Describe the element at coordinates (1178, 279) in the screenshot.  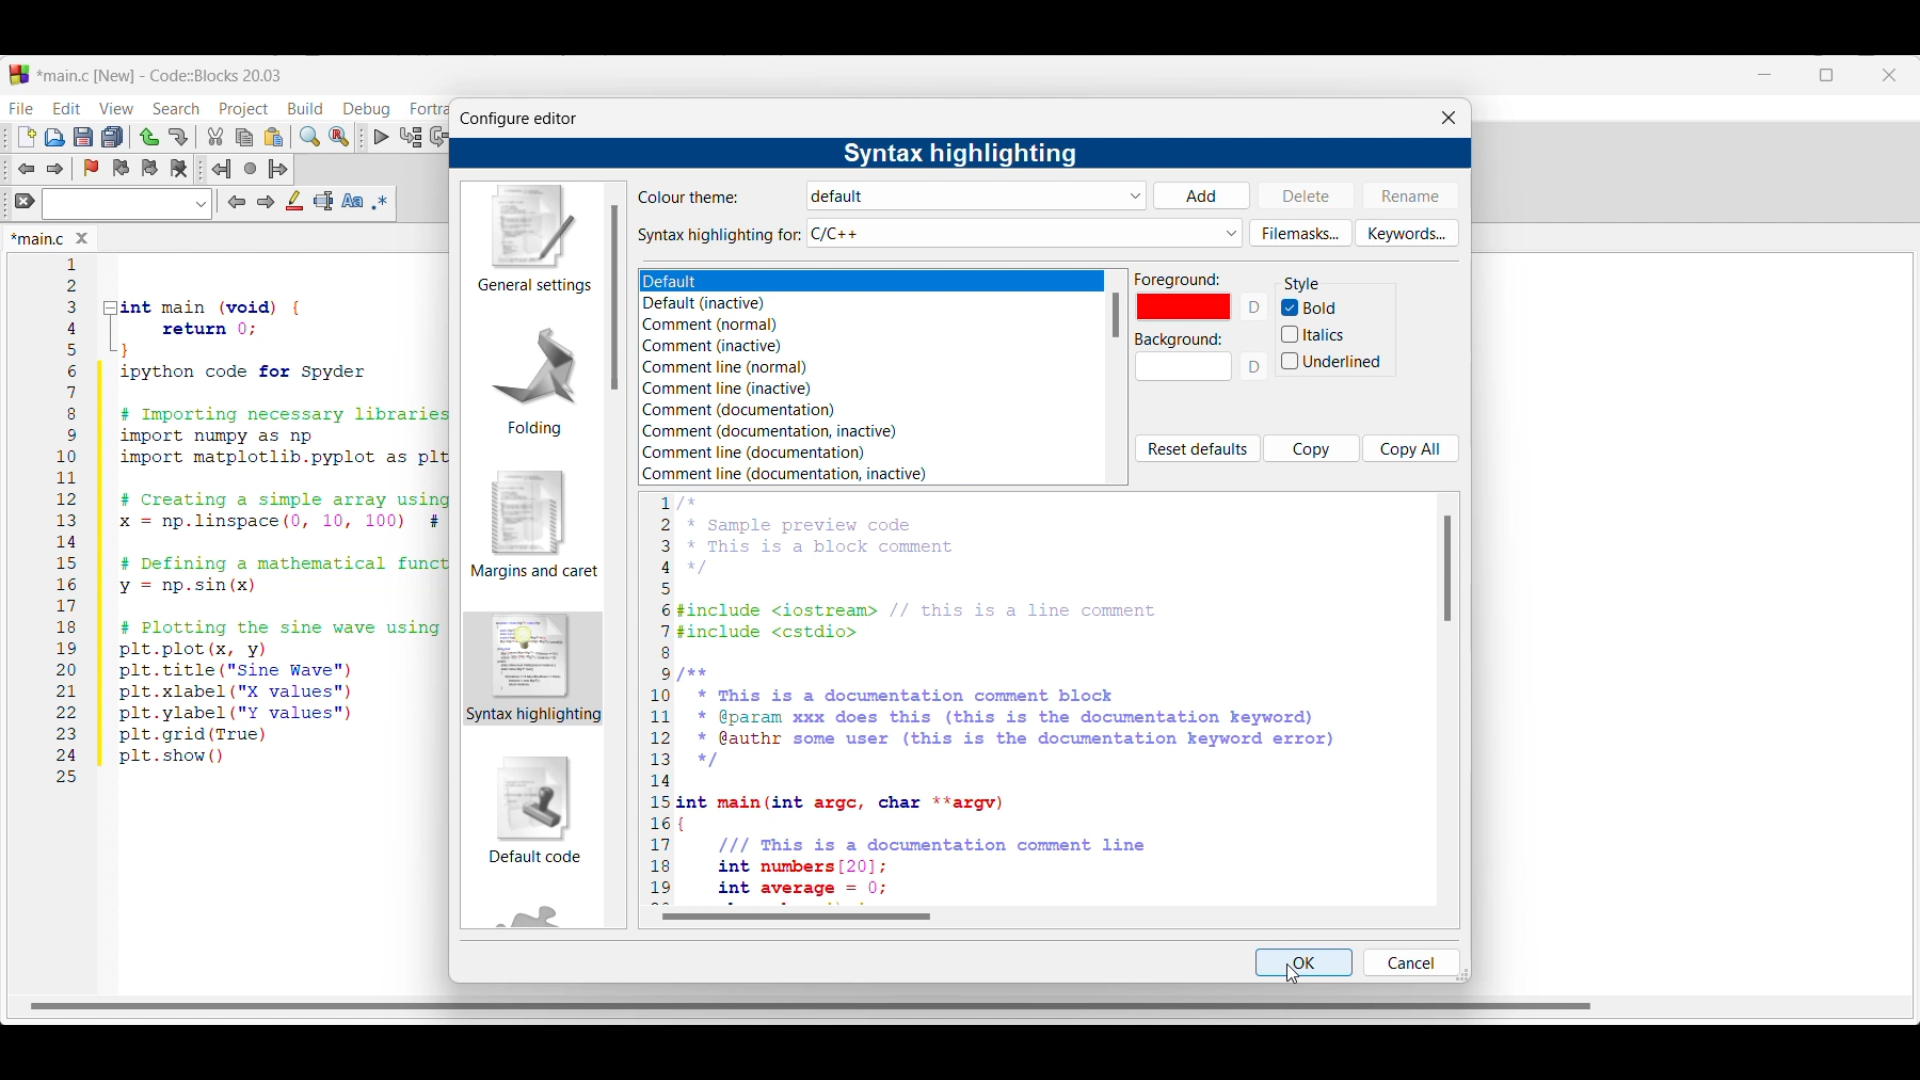
I see `Indicates foreground color options` at that location.